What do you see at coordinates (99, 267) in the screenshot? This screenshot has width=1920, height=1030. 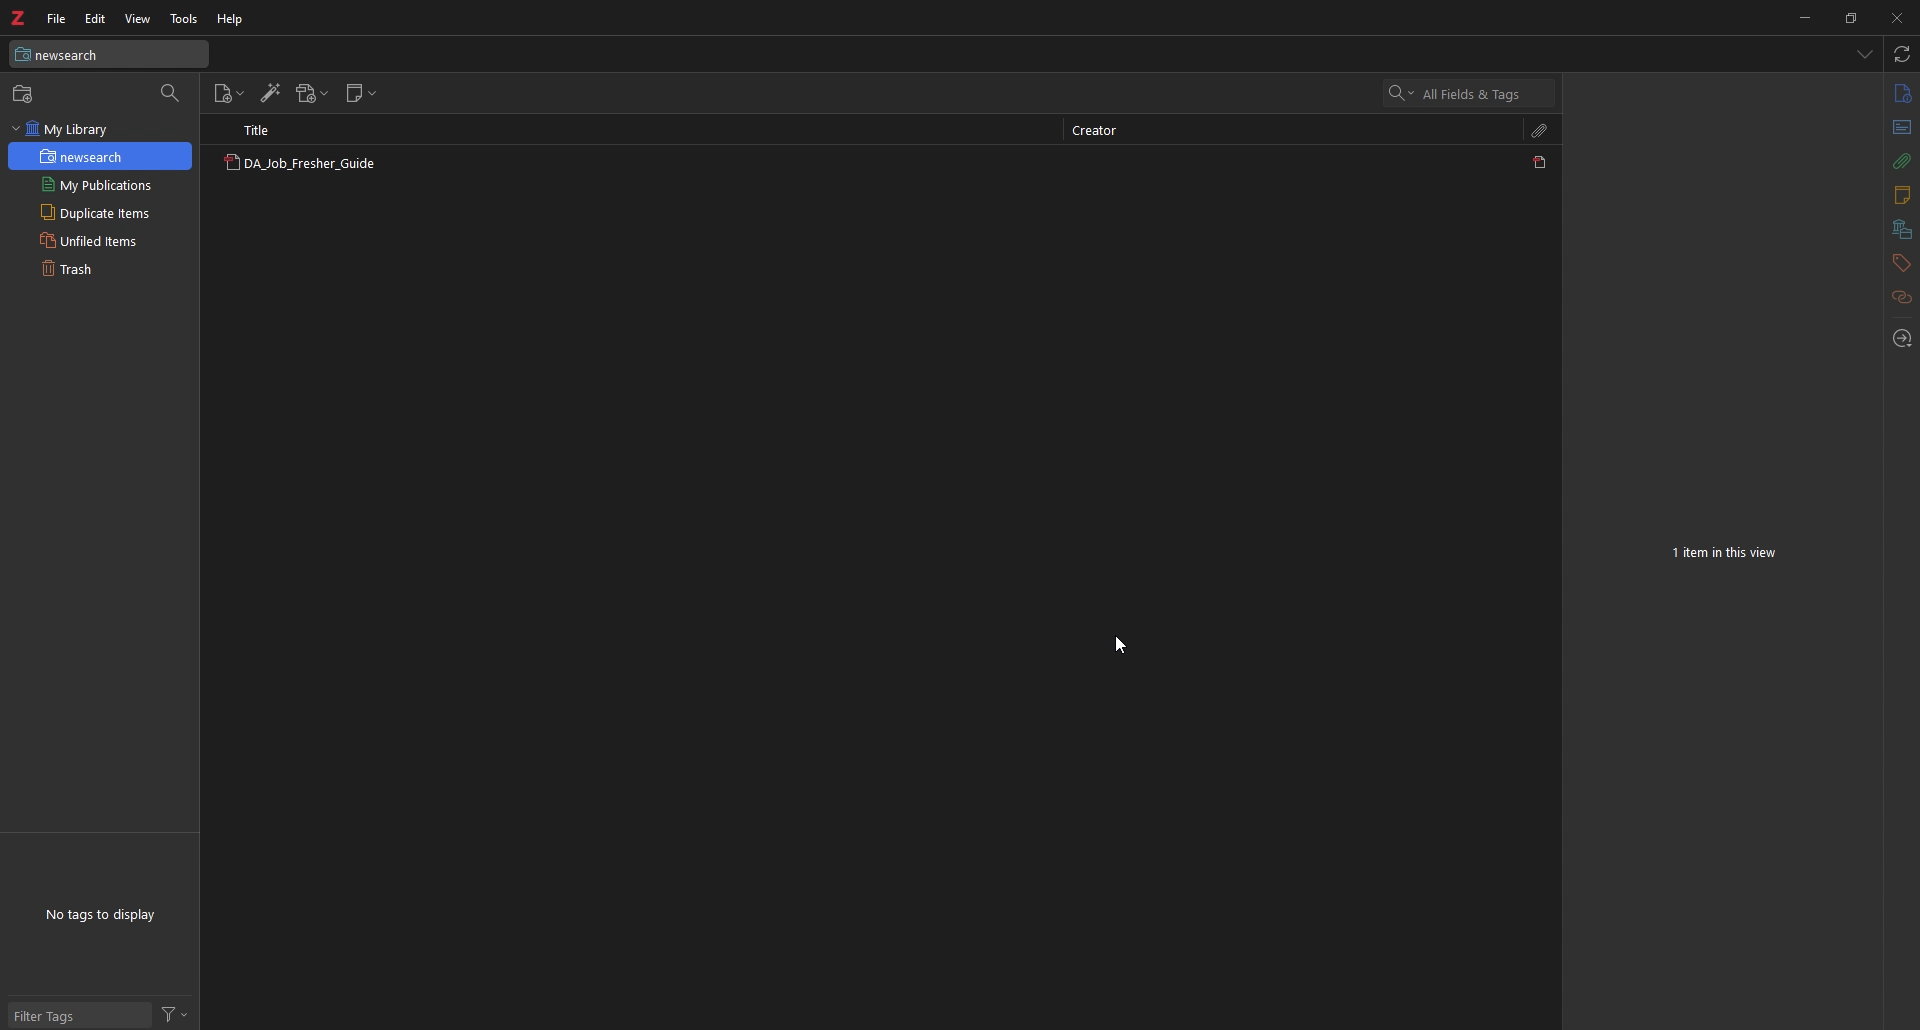 I see `trash` at bounding box center [99, 267].